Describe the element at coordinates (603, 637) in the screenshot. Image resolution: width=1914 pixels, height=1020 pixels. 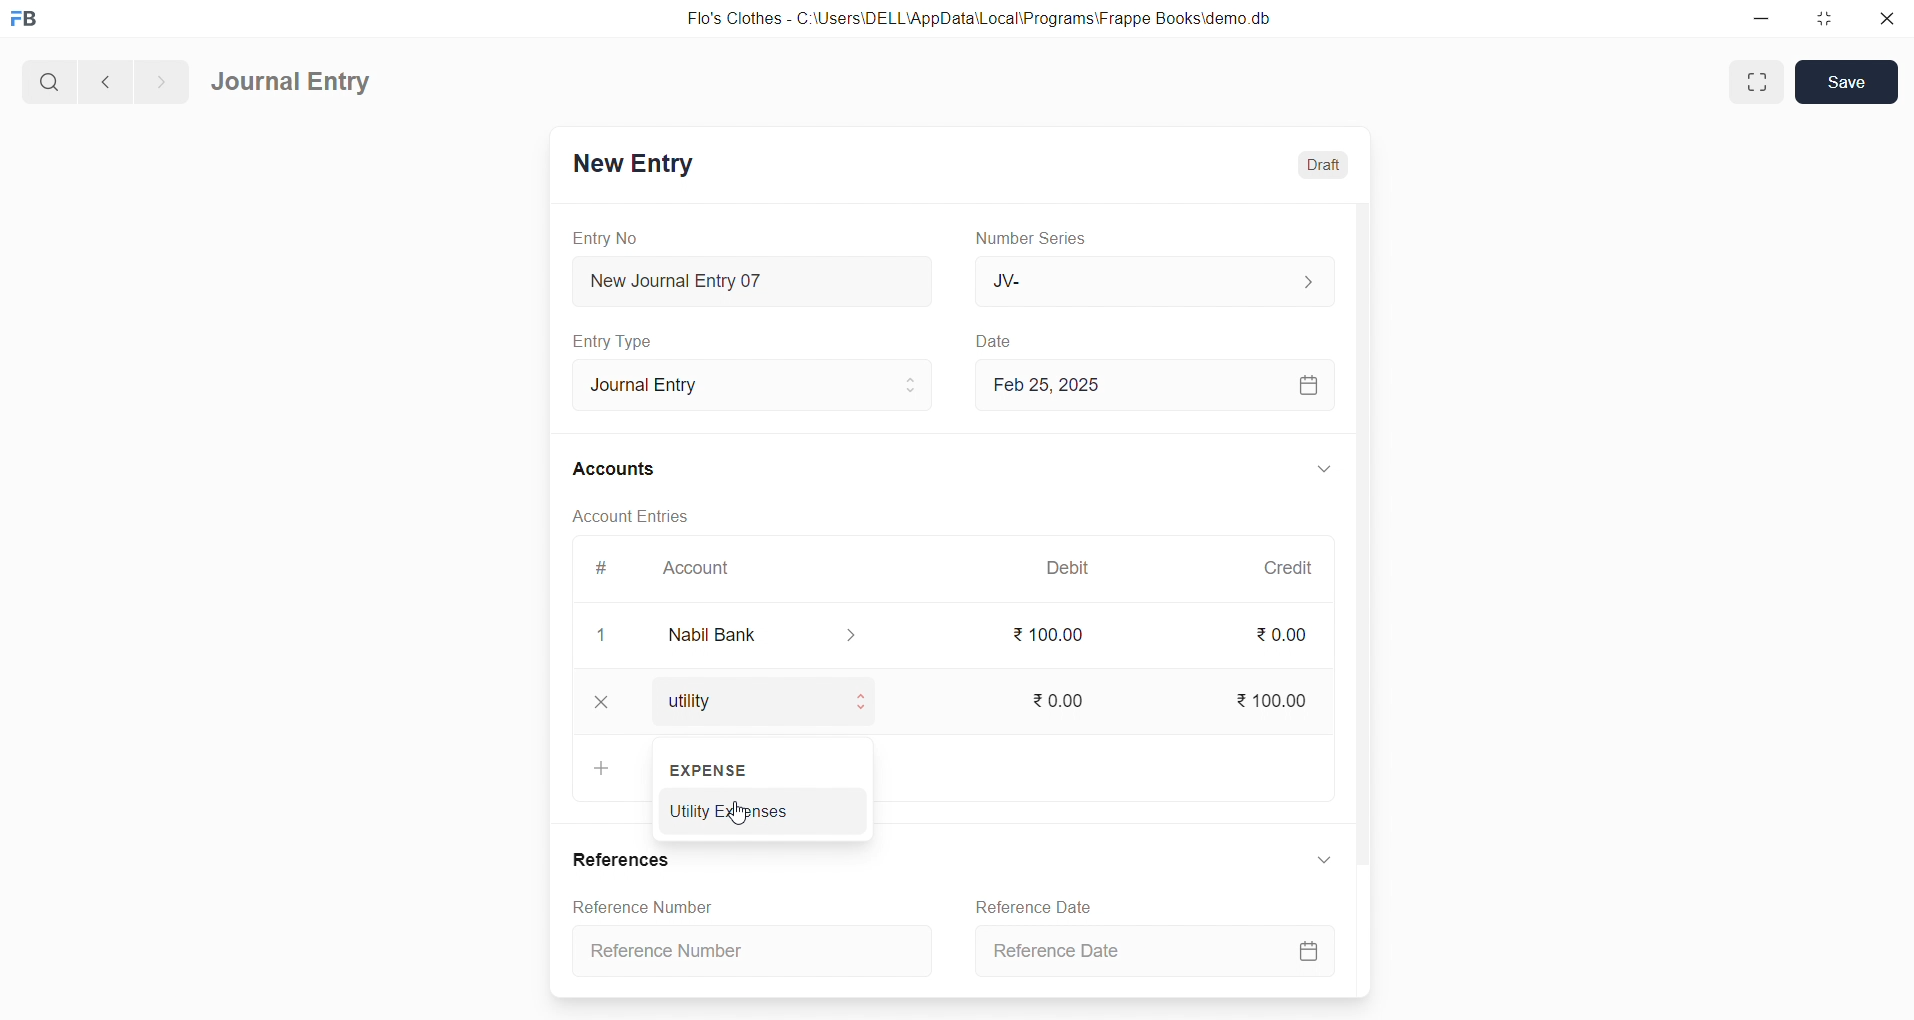
I see `closee` at that location.